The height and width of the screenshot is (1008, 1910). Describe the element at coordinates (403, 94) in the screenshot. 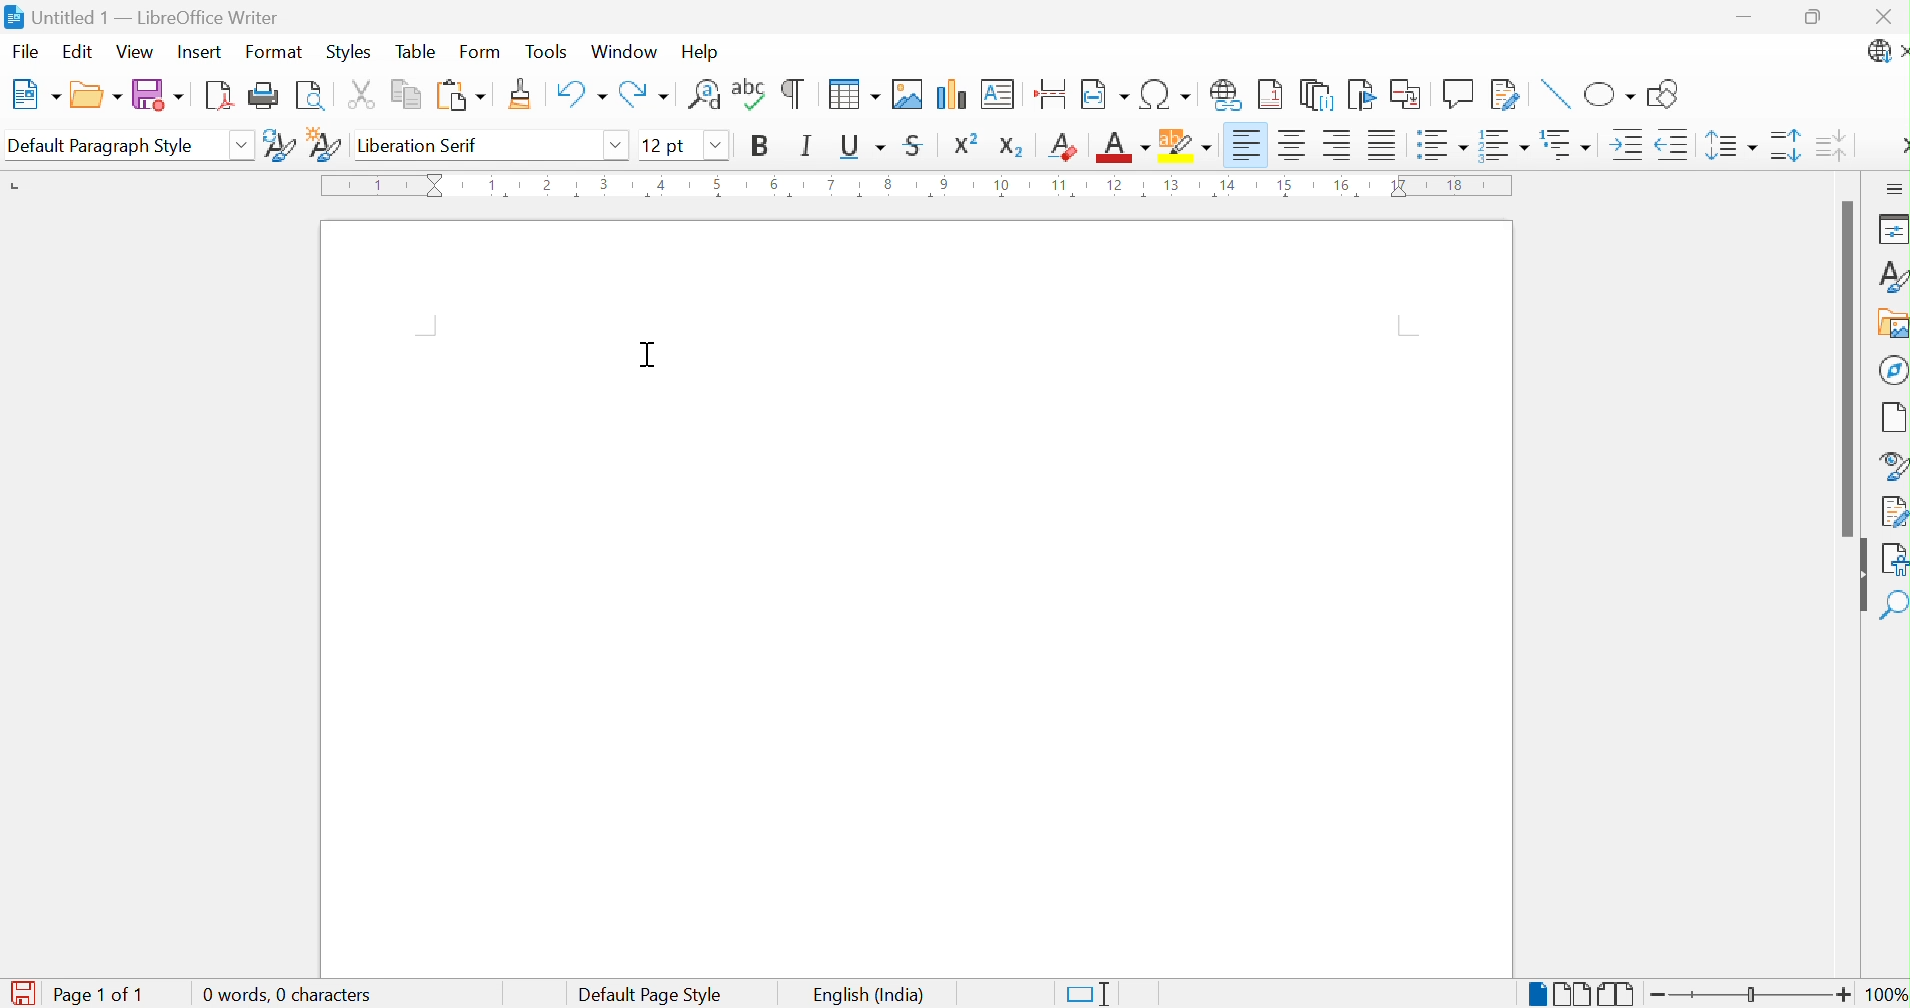

I see `Copy` at that location.